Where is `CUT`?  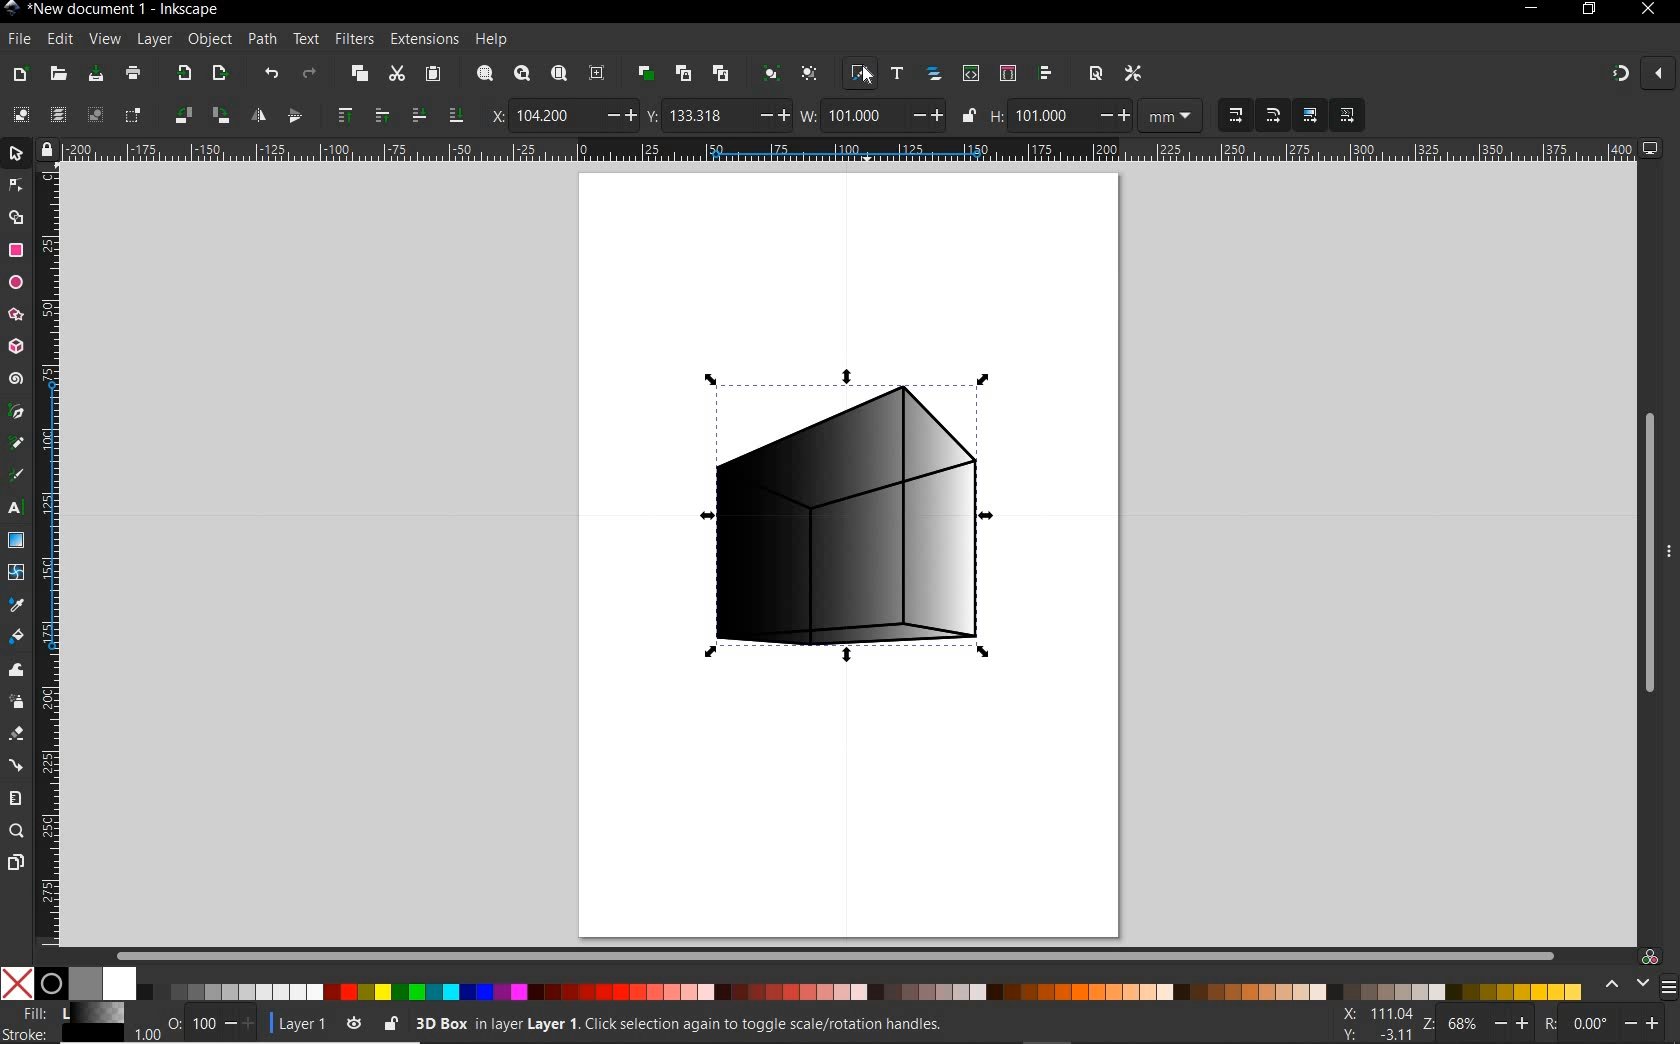 CUT is located at coordinates (397, 75).